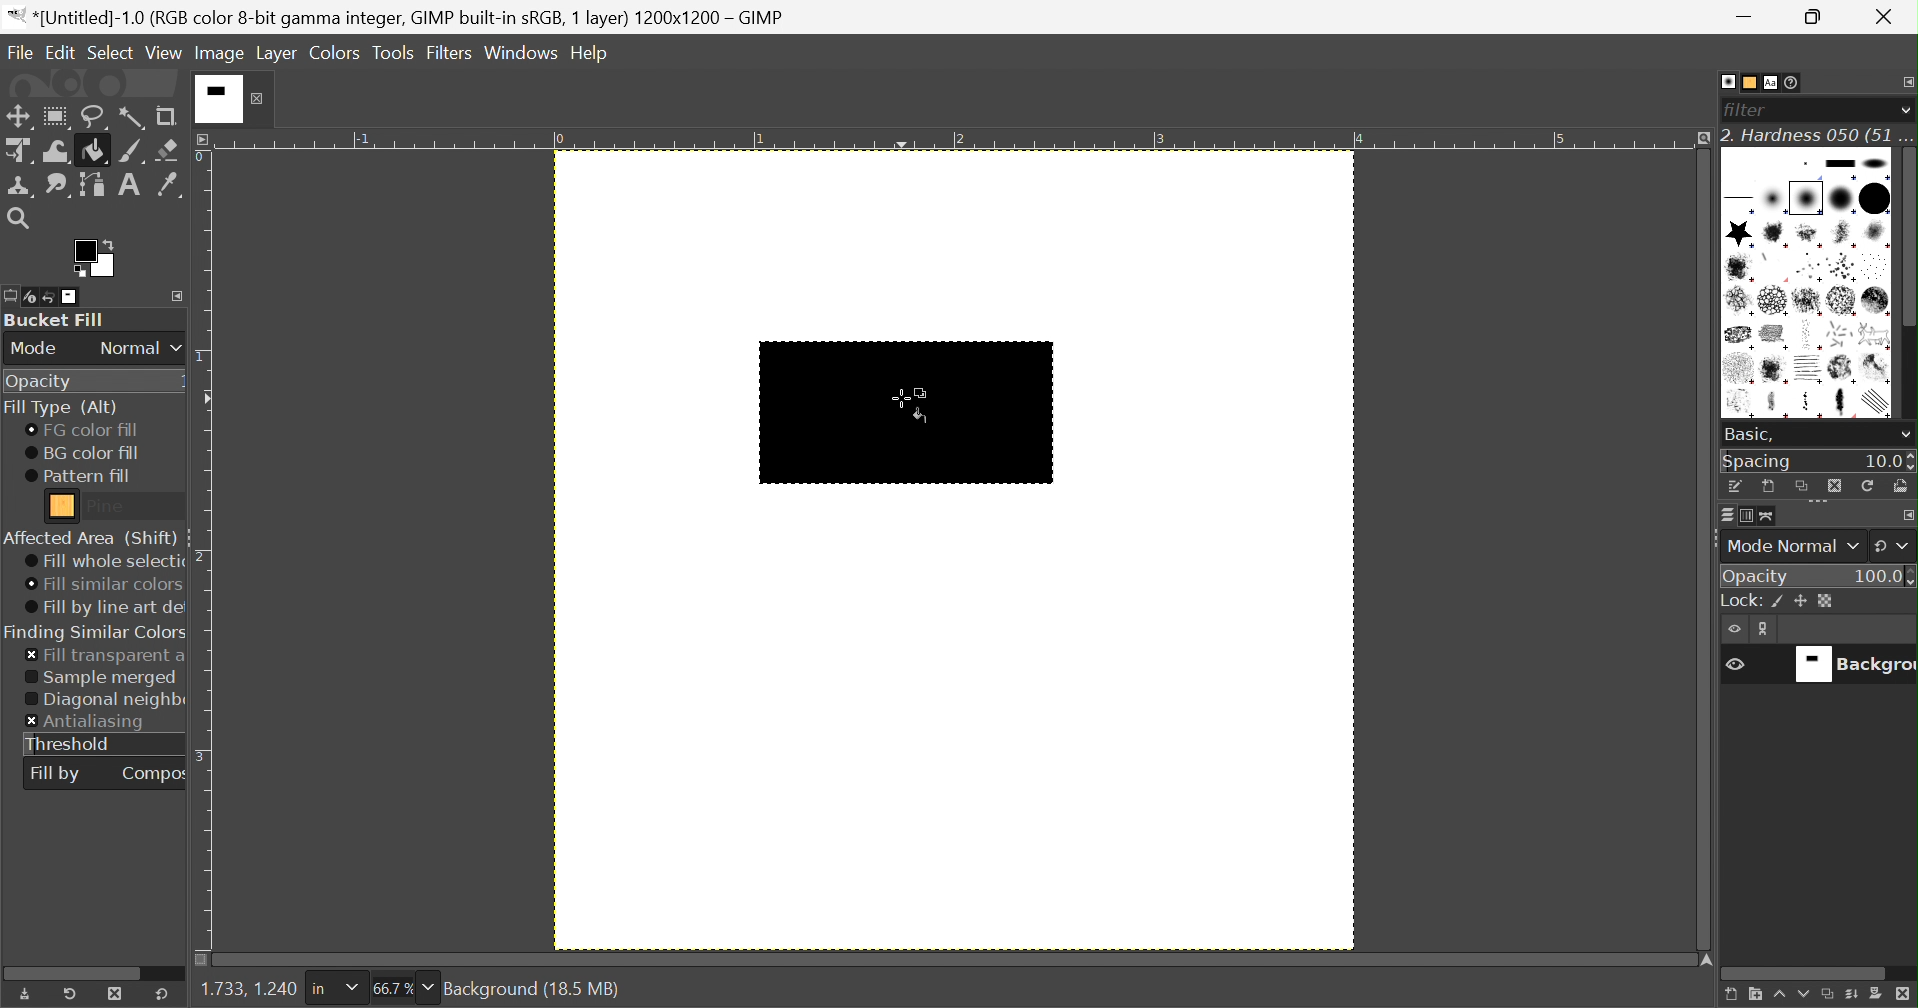  What do you see at coordinates (1741, 201) in the screenshot?
I see `Block` at bounding box center [1741, 201].